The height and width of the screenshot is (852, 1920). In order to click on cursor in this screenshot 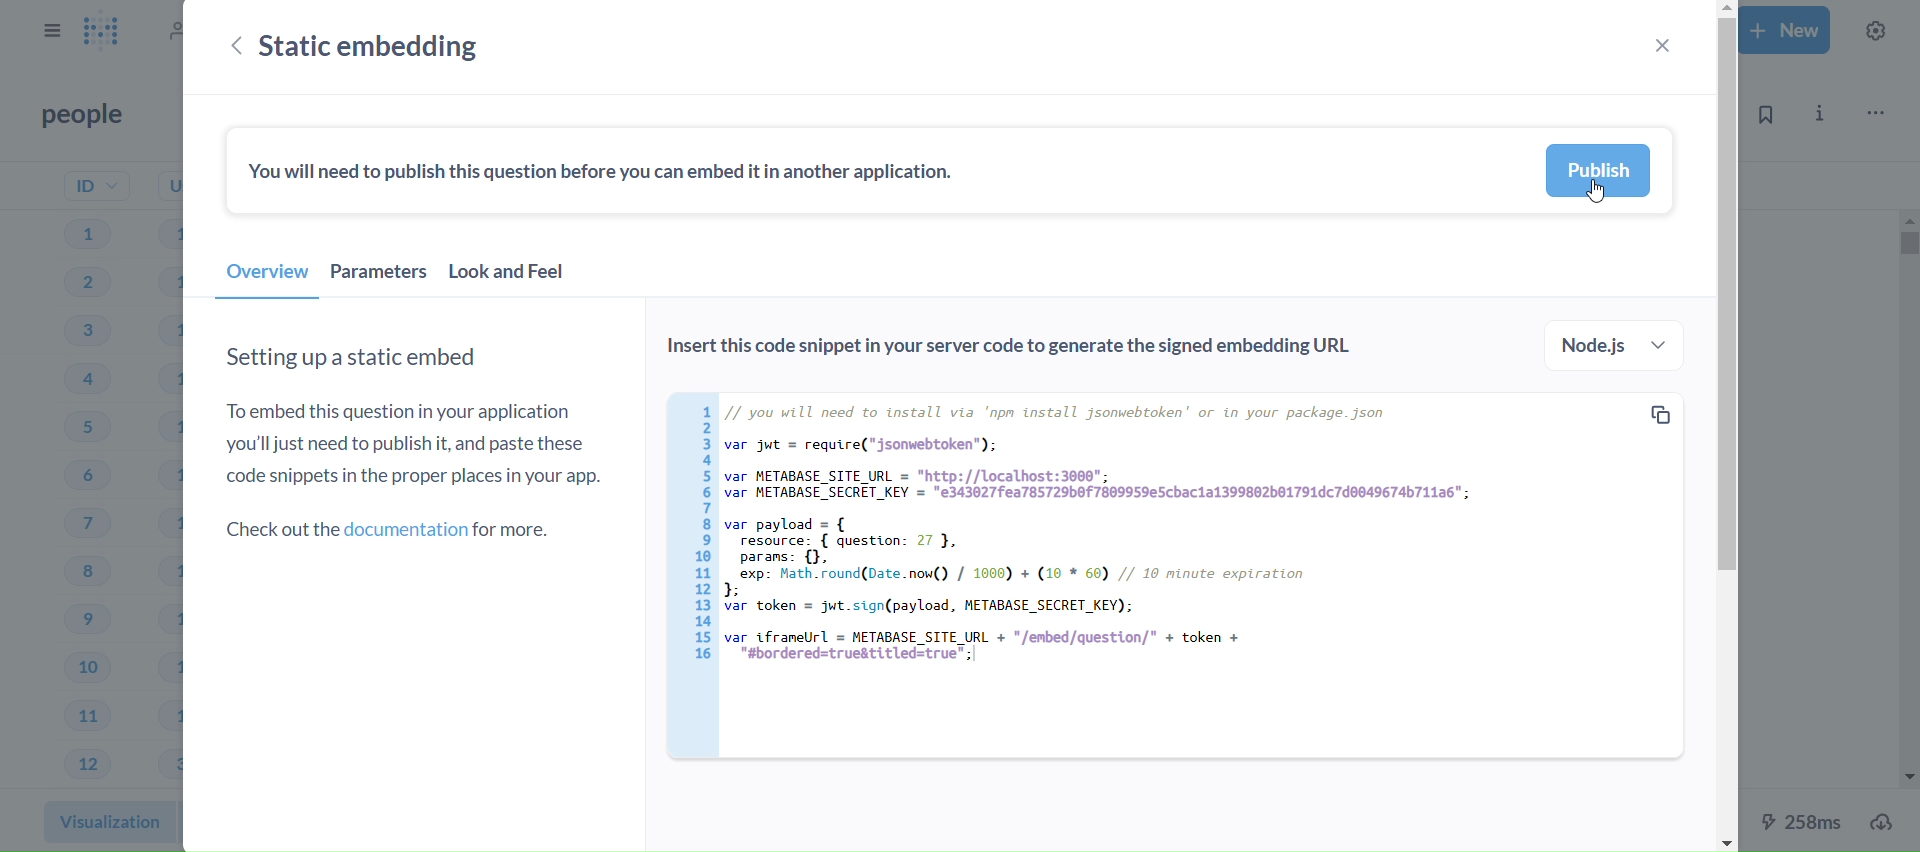, I will do `click(1598, 196)`.